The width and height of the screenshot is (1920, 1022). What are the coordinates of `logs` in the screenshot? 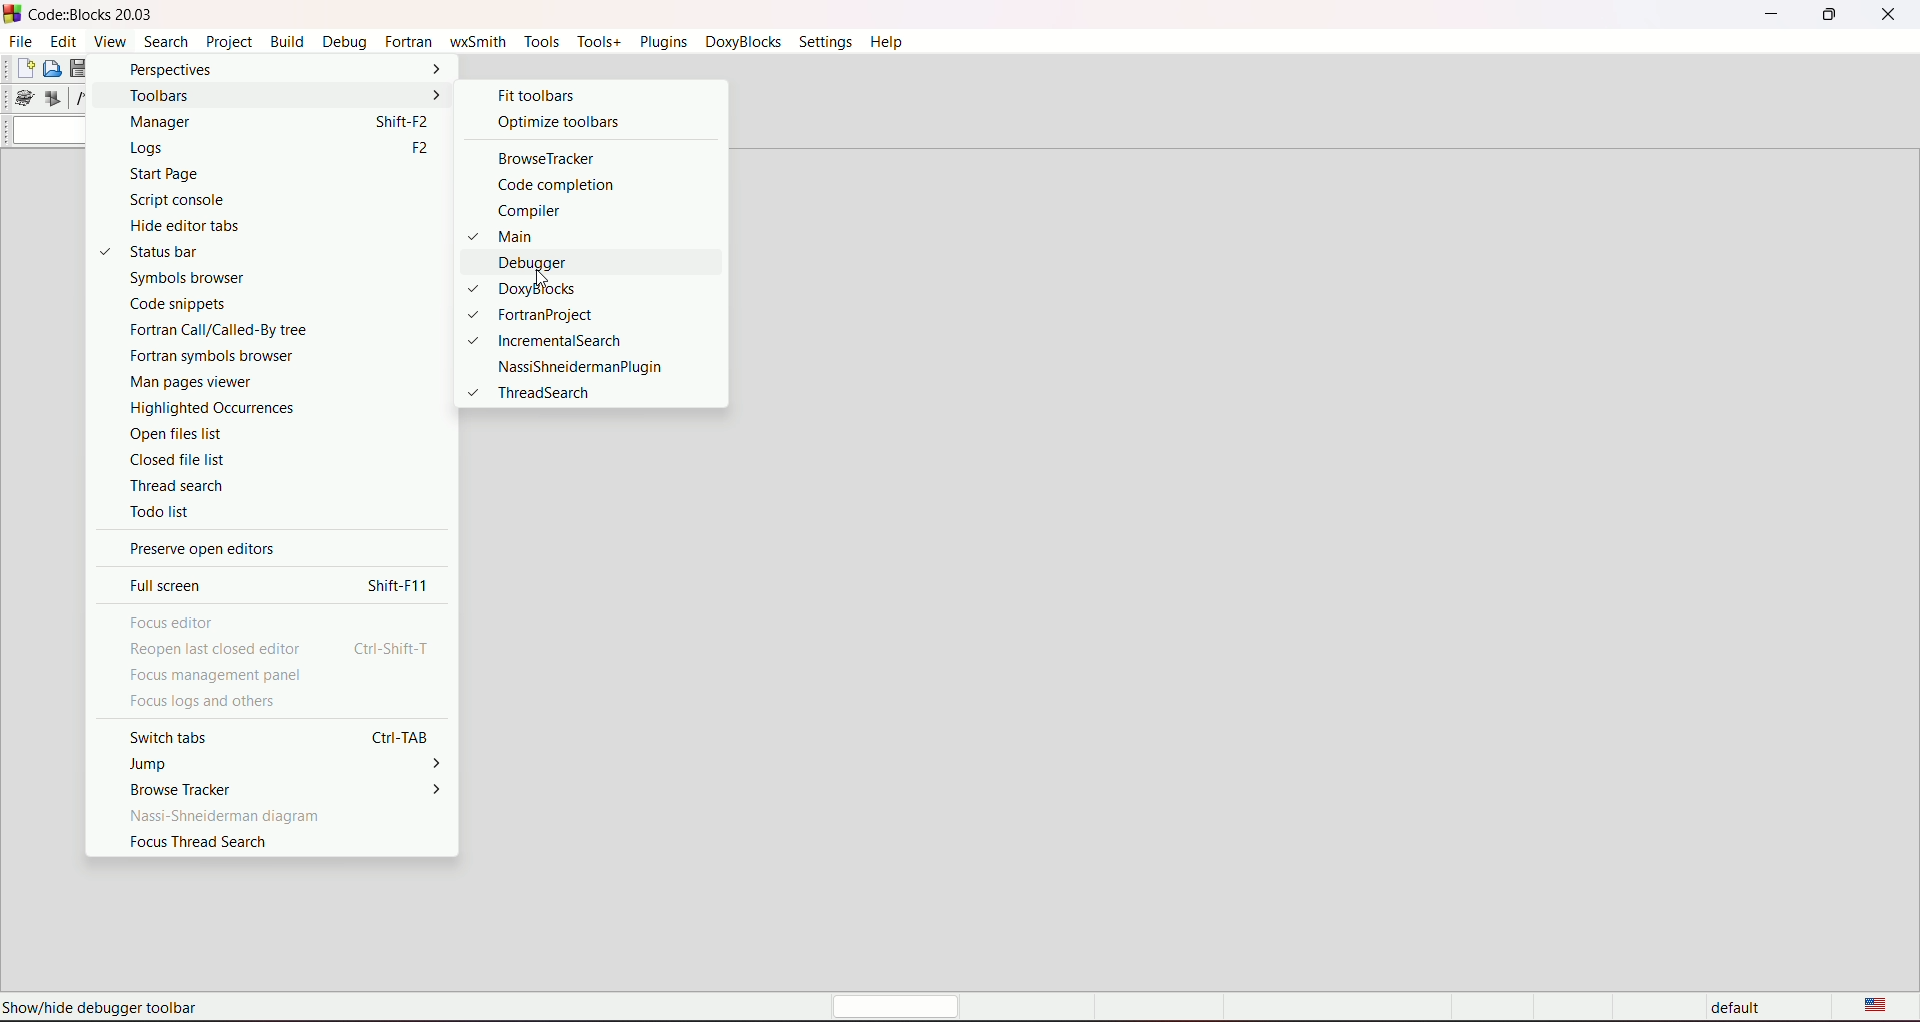 It's located at (242, 149).